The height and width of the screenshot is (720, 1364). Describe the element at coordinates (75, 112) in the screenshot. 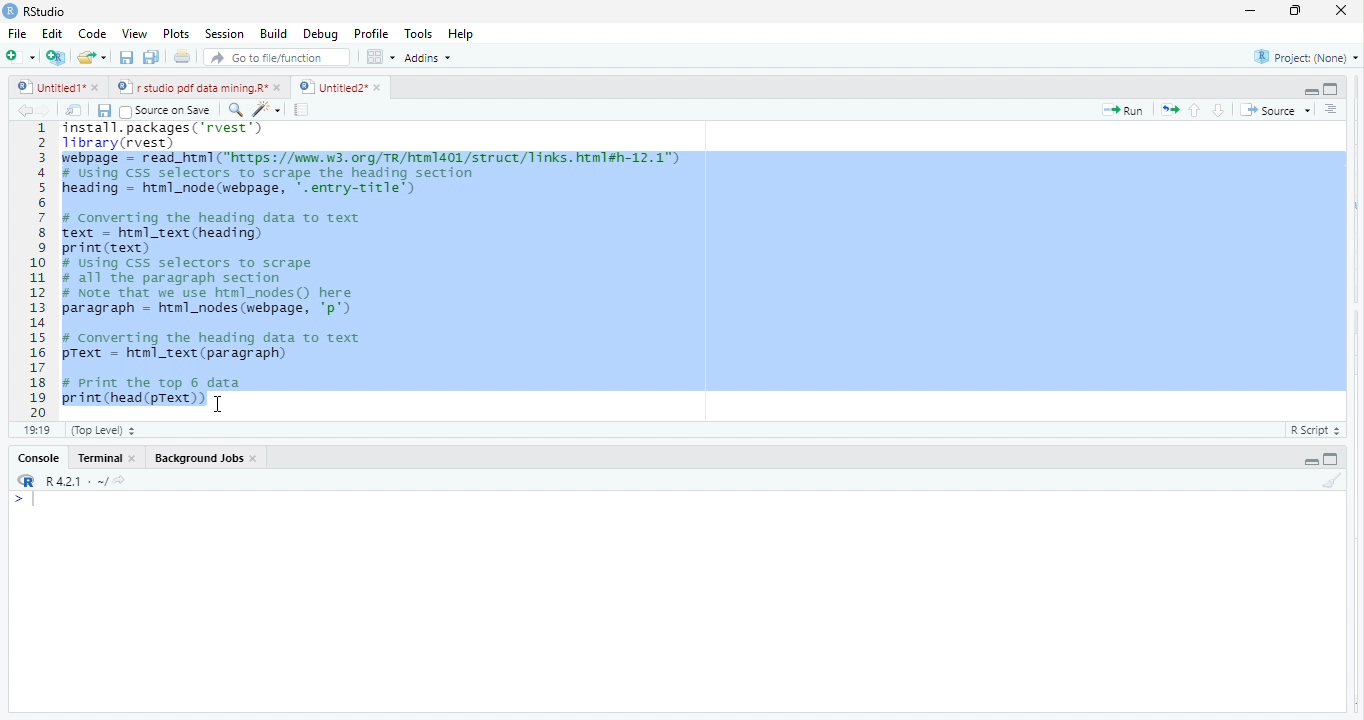

I see `show in new window` at that location.